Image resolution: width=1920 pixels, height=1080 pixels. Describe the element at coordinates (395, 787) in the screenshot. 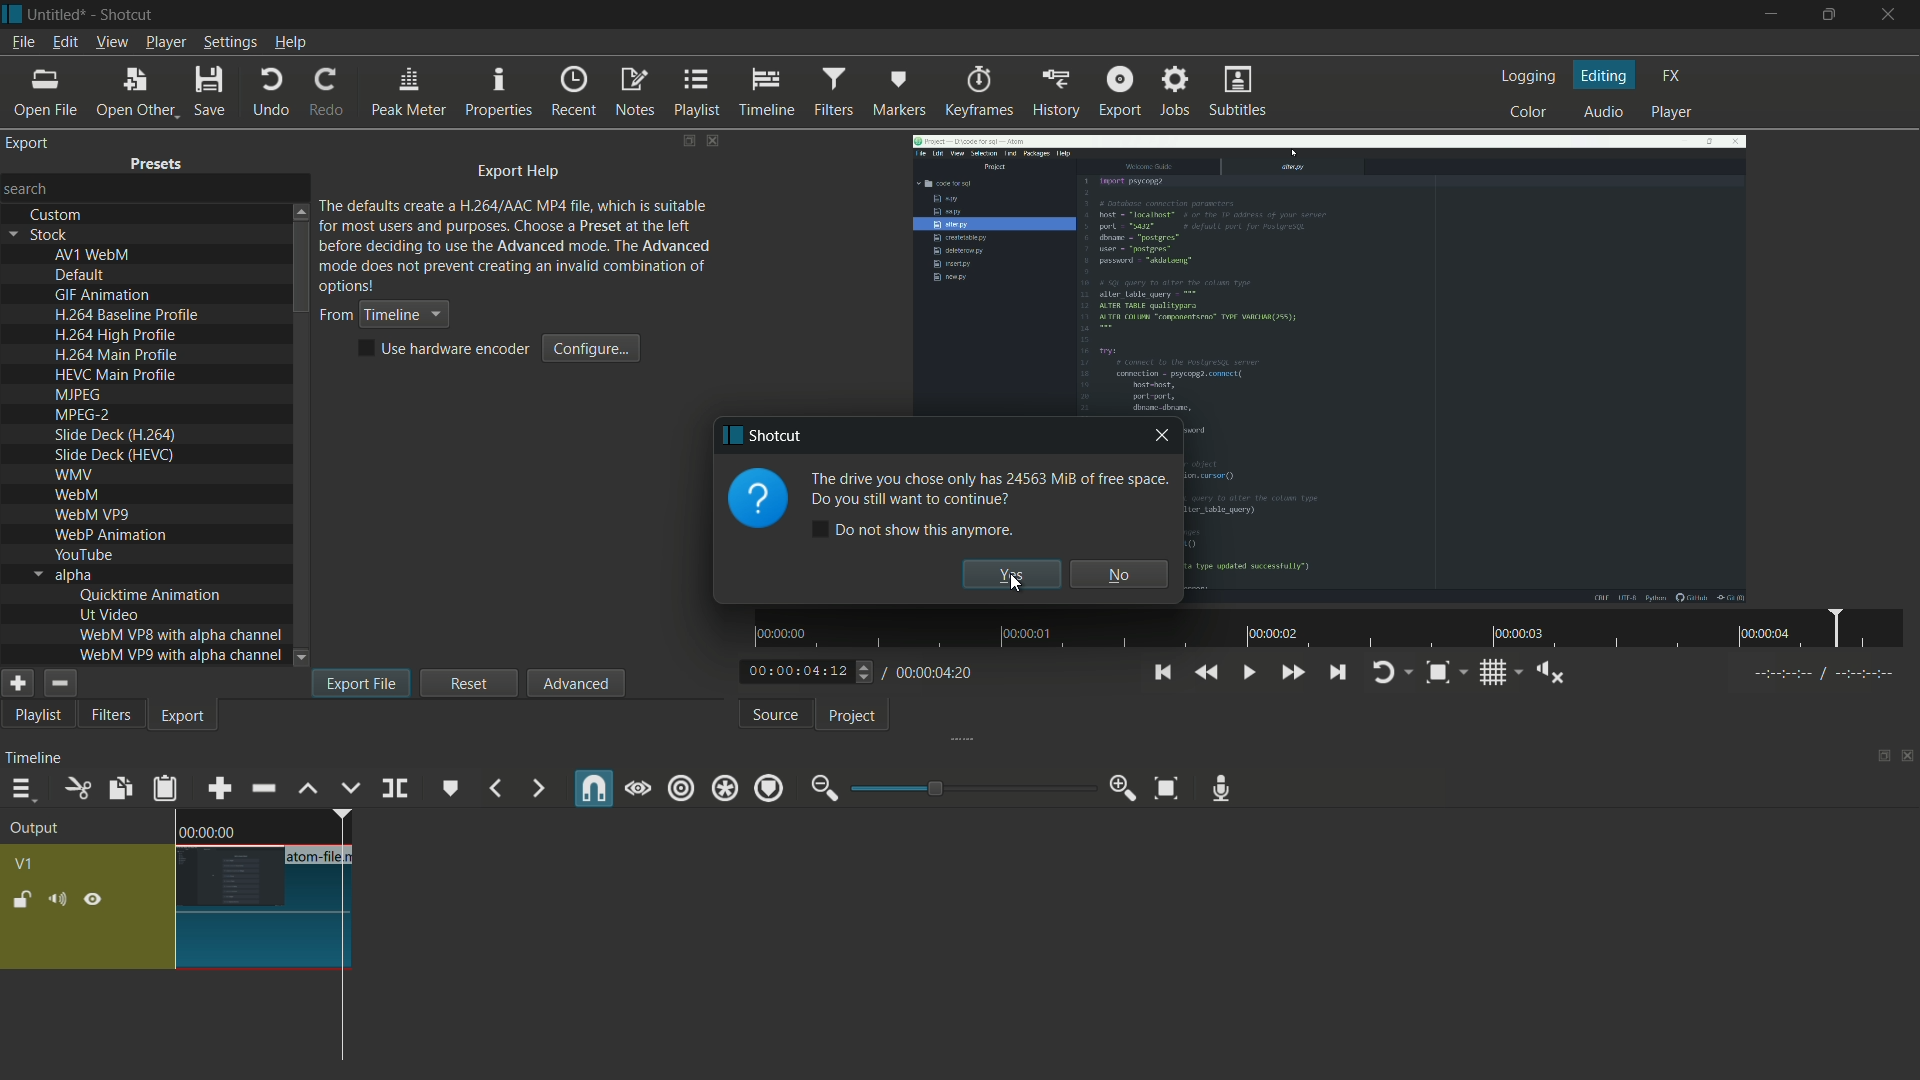

I see `split at playhead` at that location.